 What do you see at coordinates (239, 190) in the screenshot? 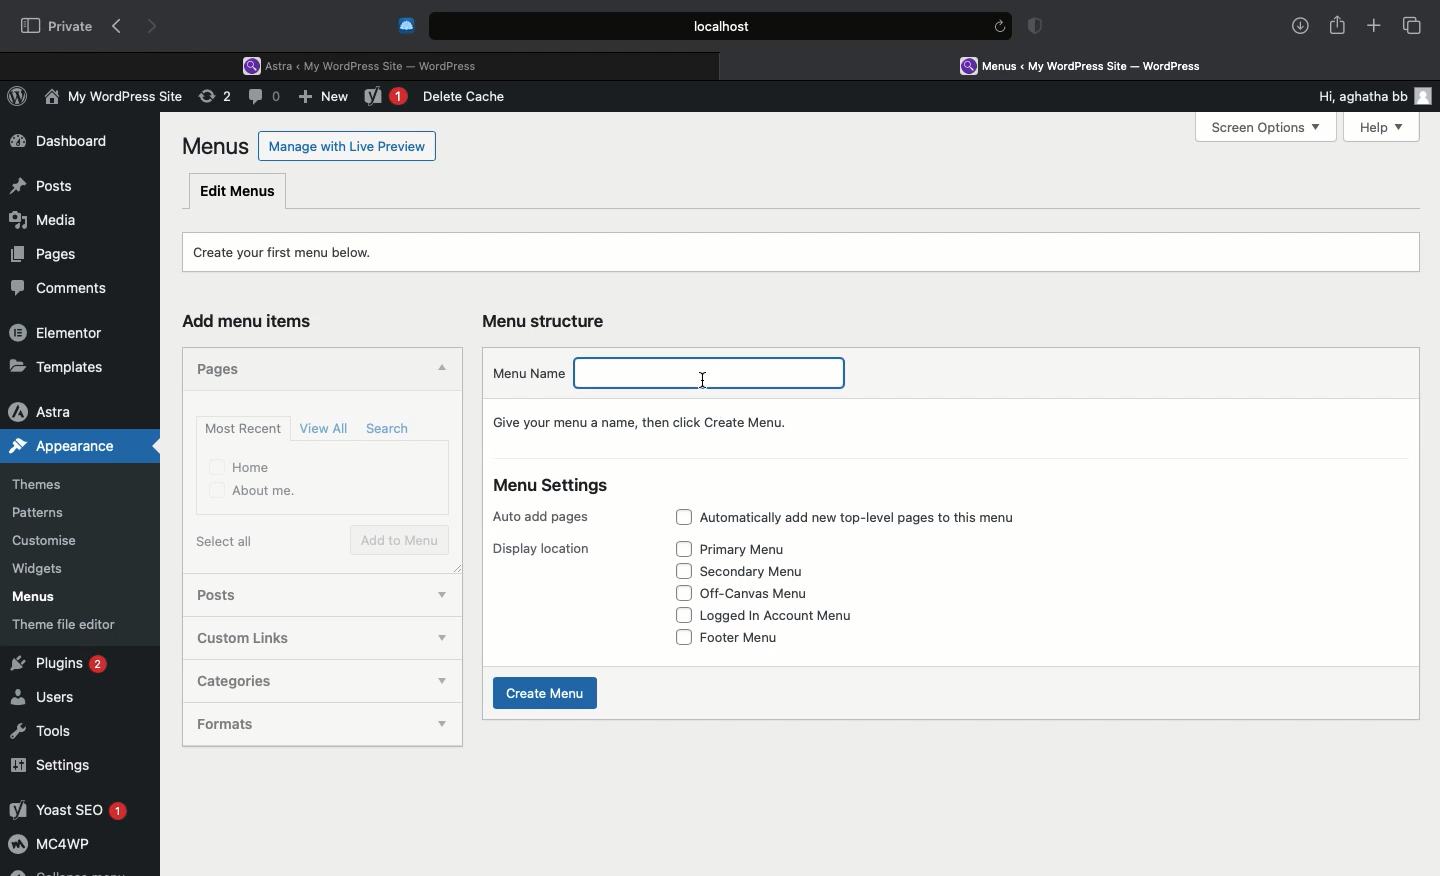
I see `Edit menus` at bounding box center [239, 190].